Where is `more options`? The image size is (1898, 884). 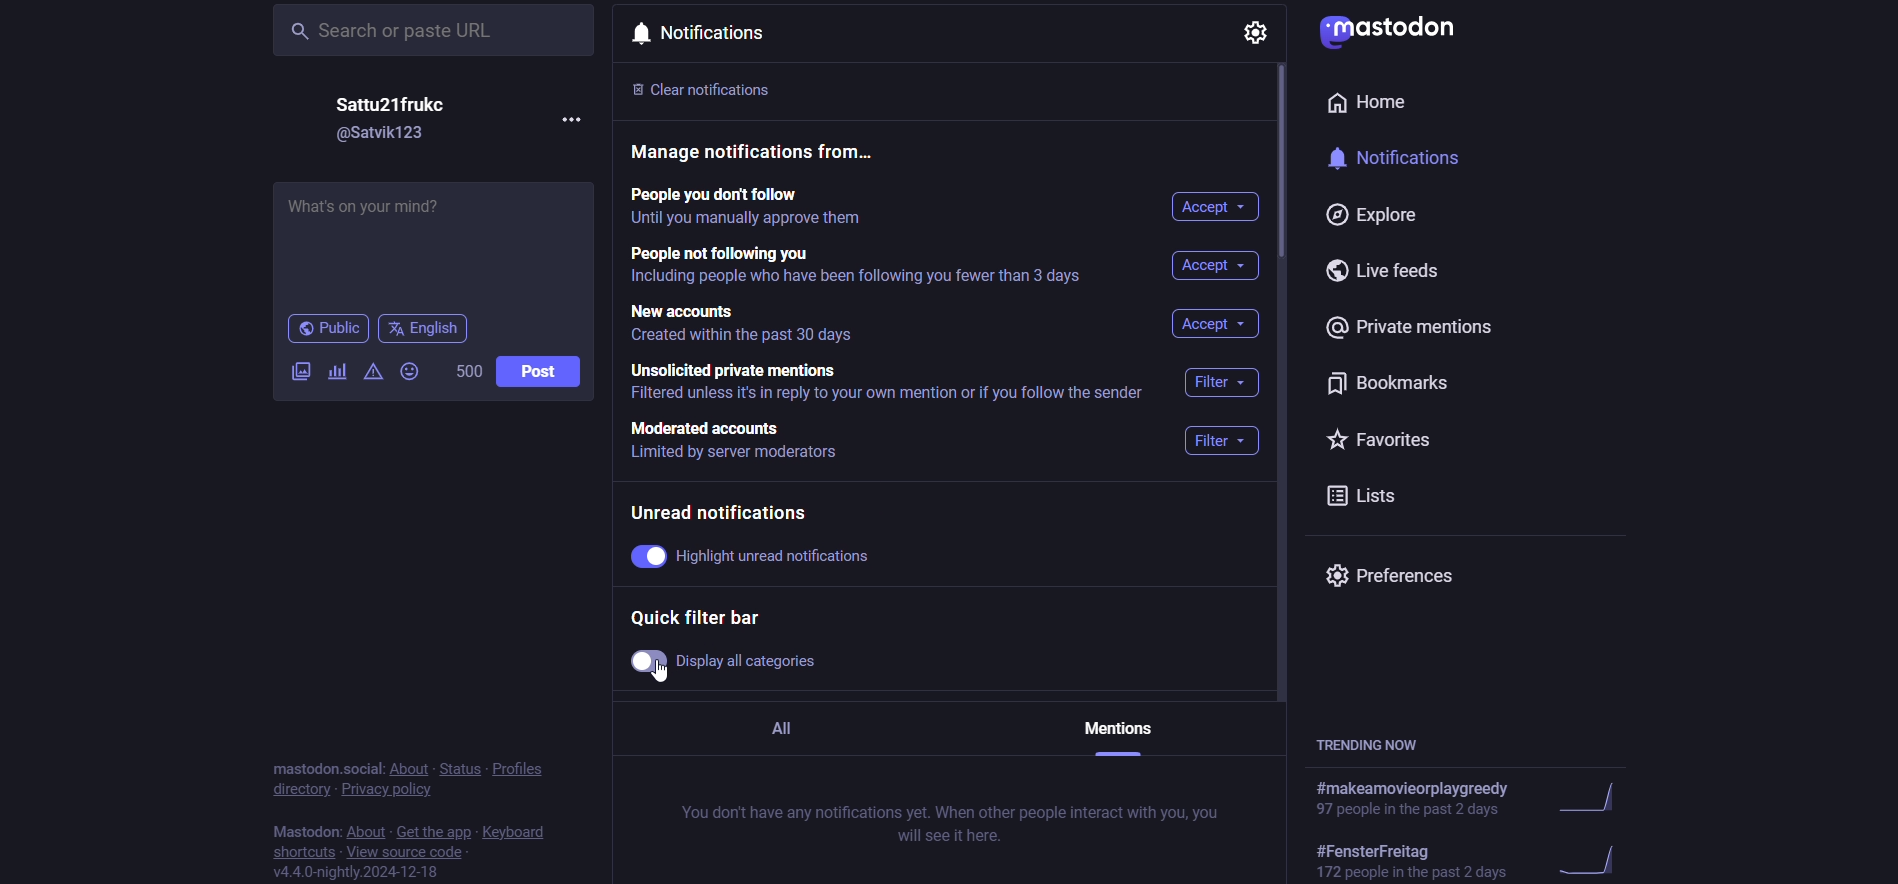 more options is located at coordinates (572, 119).